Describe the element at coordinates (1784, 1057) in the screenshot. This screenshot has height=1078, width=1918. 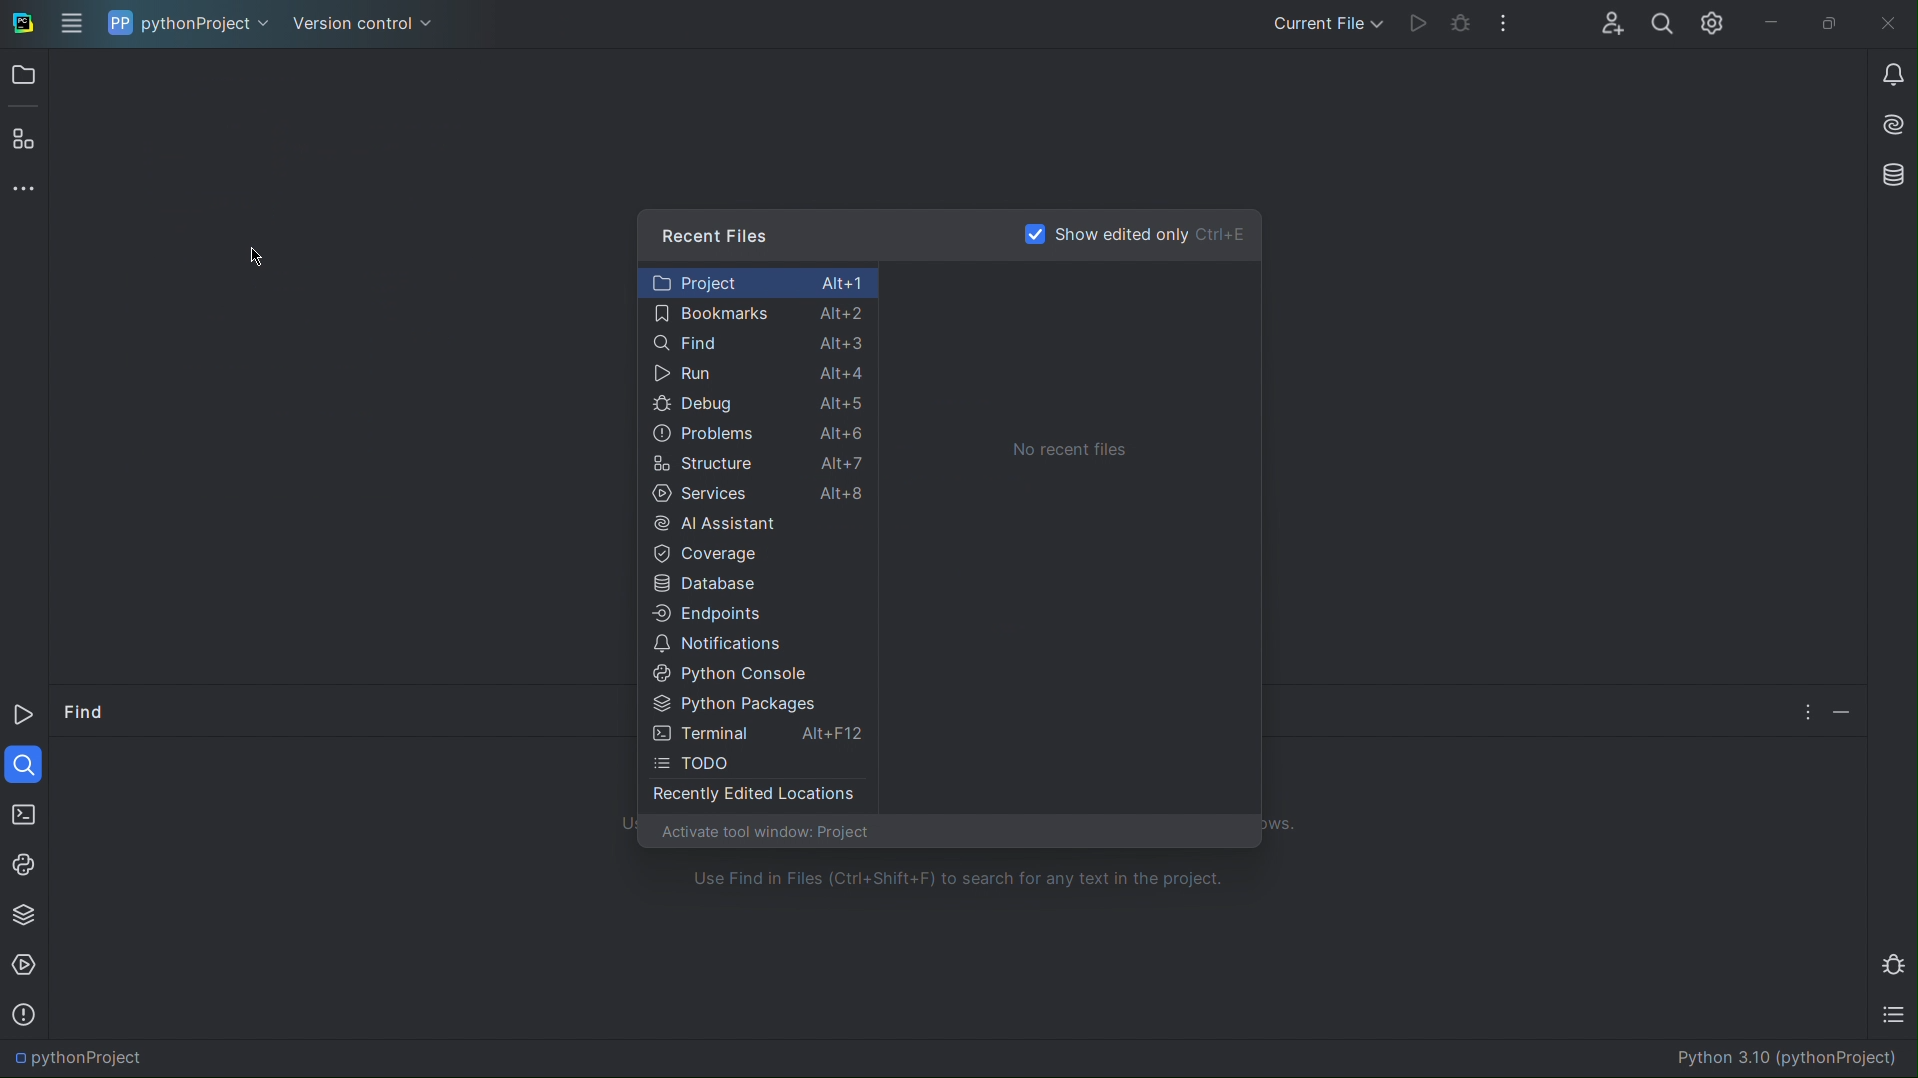
I see `Python 3.10 (PythonReoject)` at that location.